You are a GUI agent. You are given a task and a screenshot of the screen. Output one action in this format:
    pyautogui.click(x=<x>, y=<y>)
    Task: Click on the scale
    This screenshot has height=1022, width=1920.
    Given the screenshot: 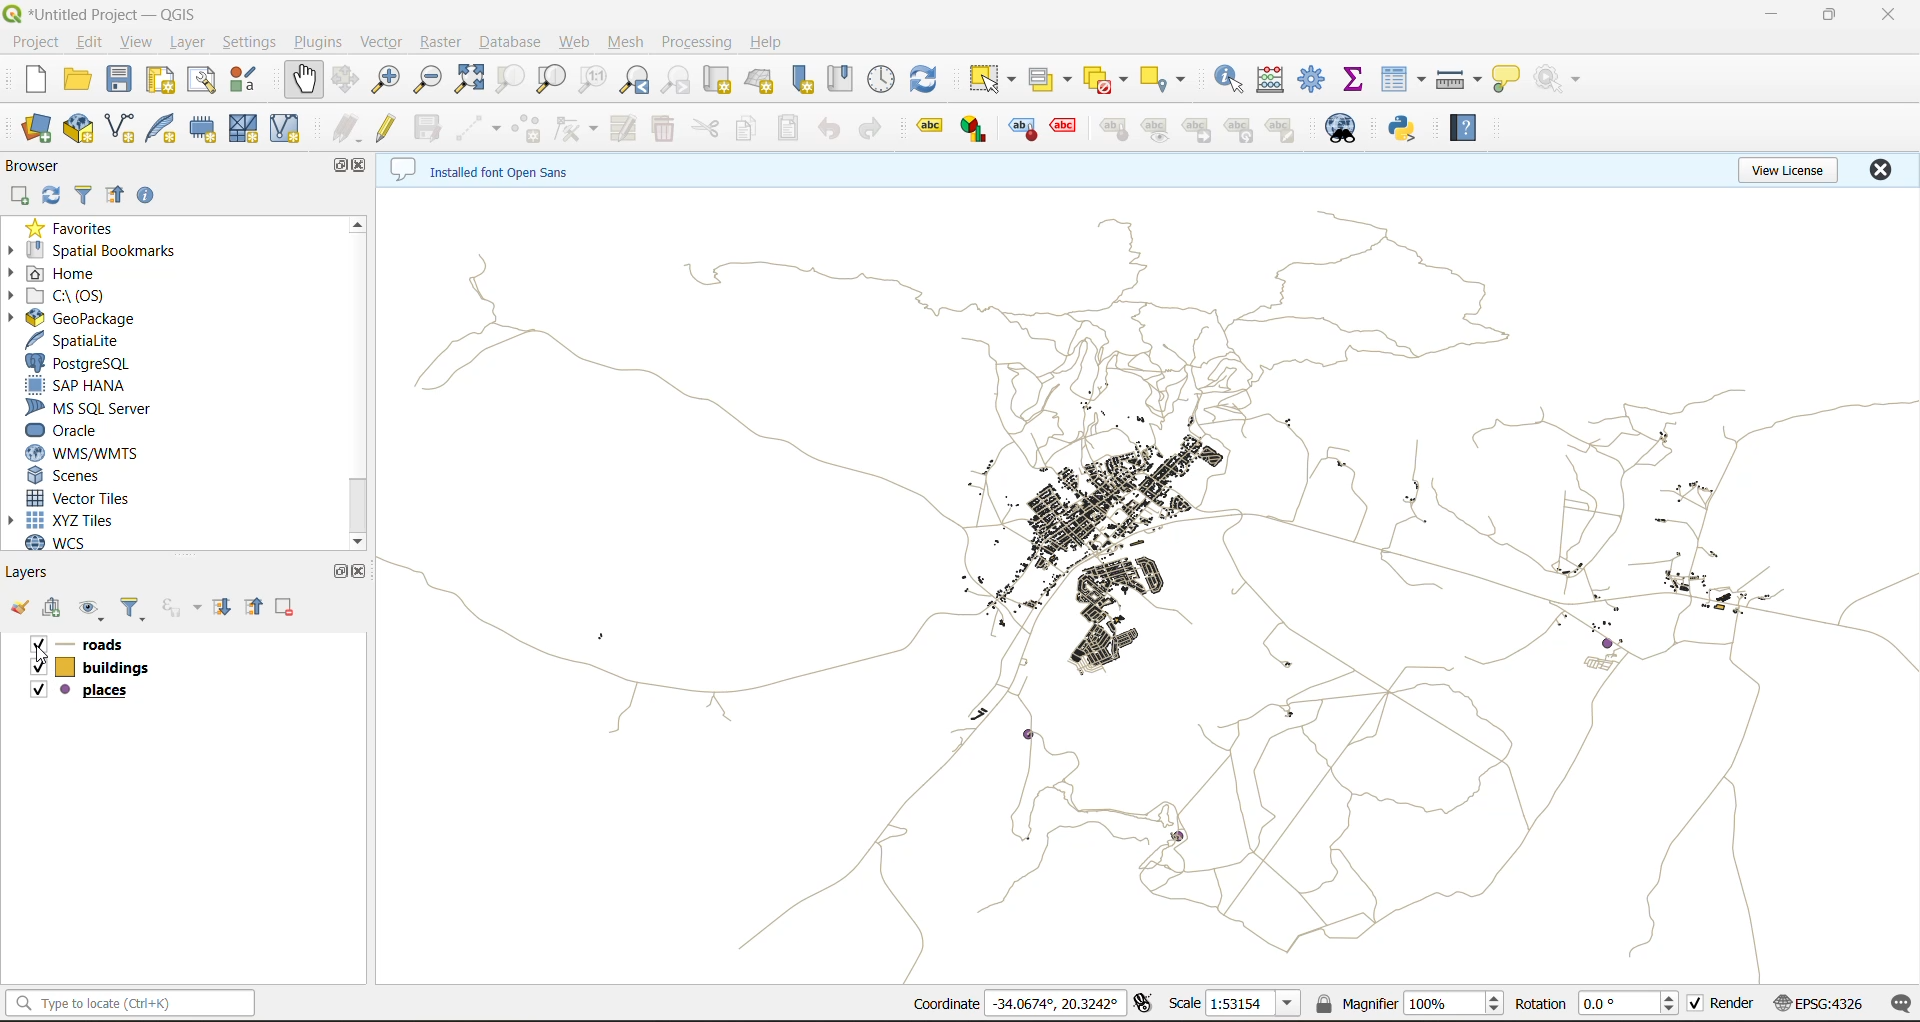 What is the action you would take?
    pyautogui.click(x=1234, y=1004)
    